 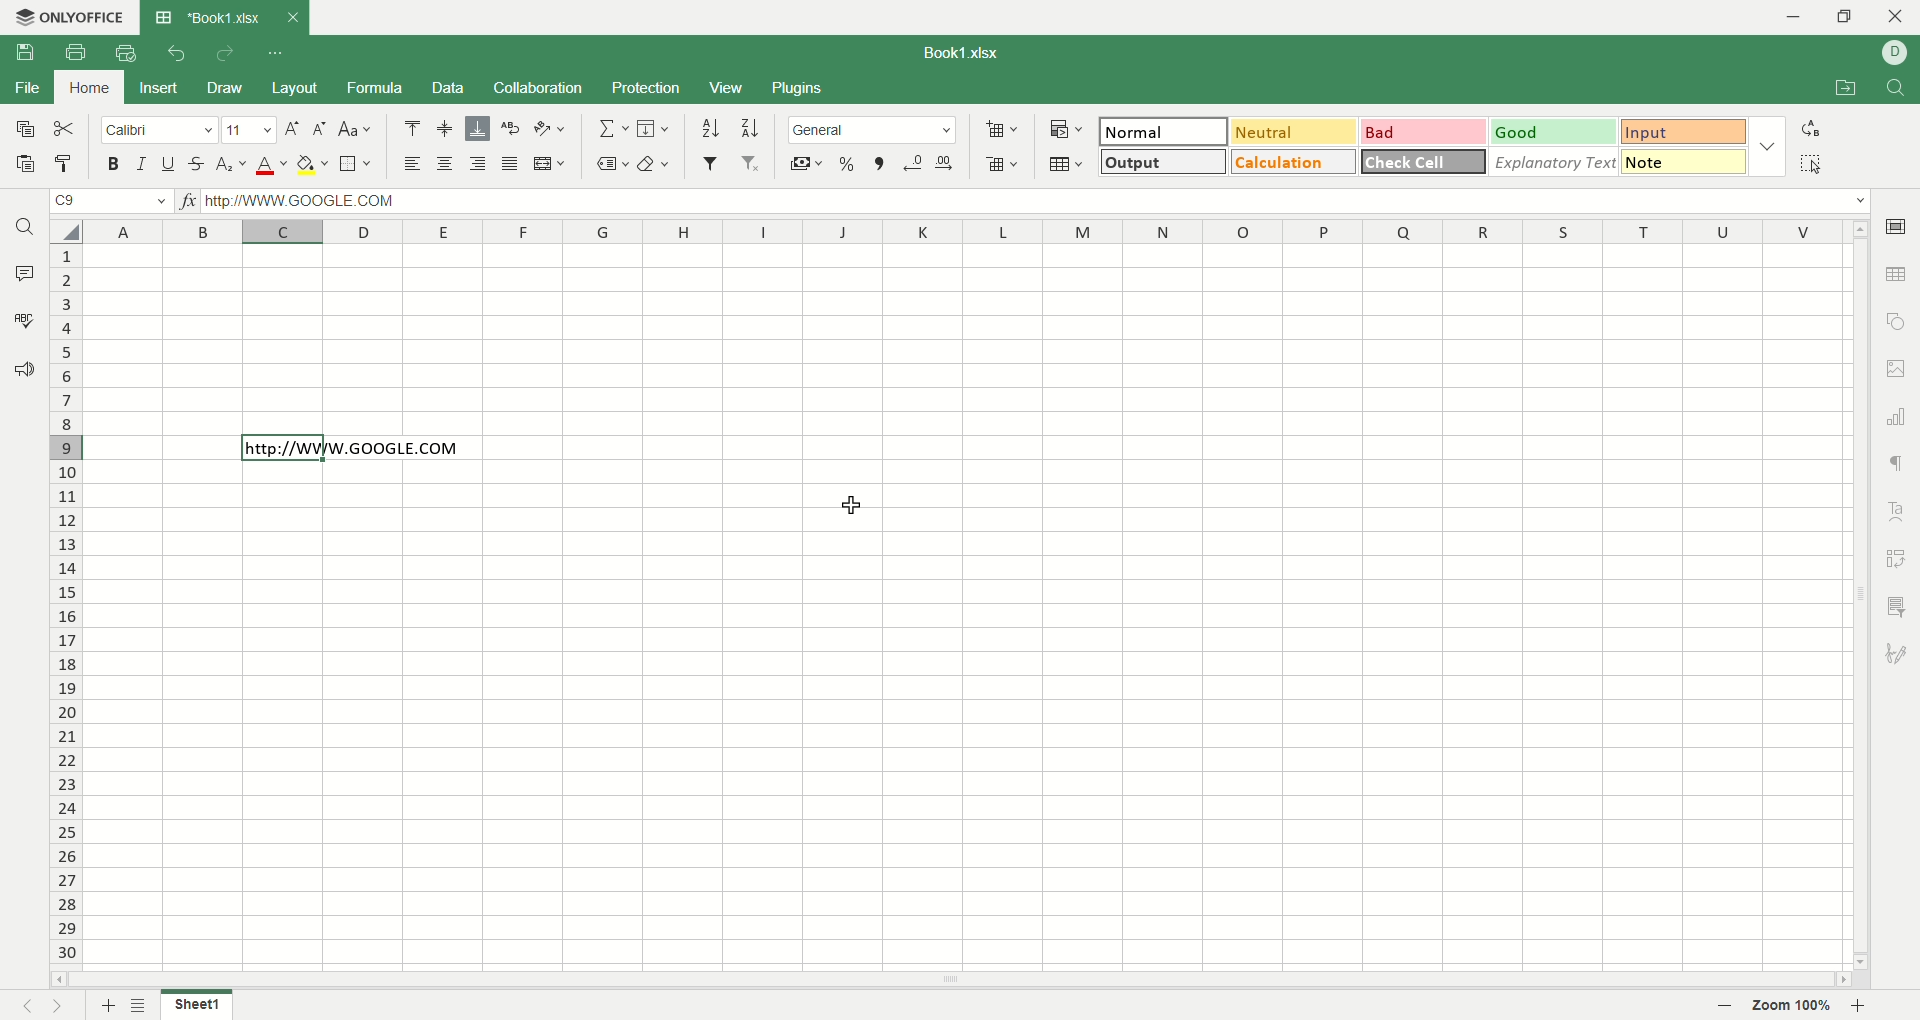 What do you see at coordinates (1900, 226) in the screenshot?
I see `cell option` at bounding box center [1900, 226].